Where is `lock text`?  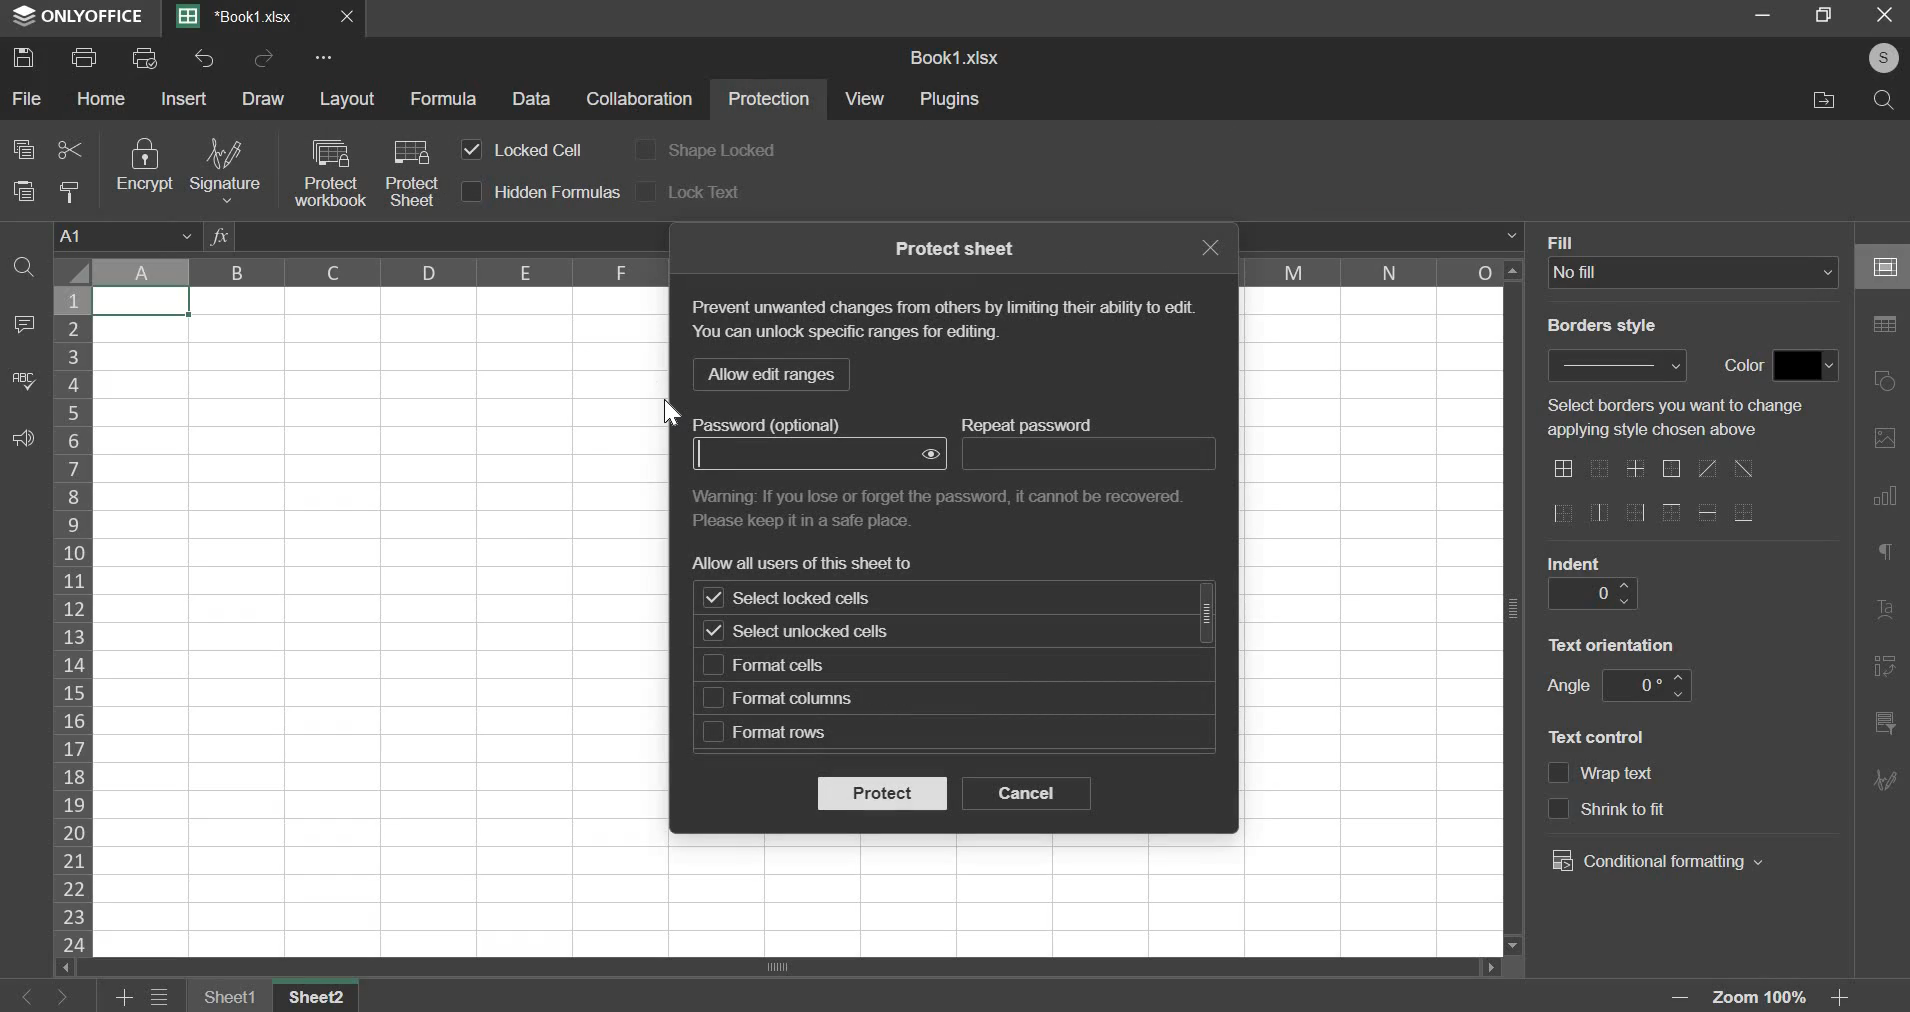 lock text is located at coordinates (704, 191).